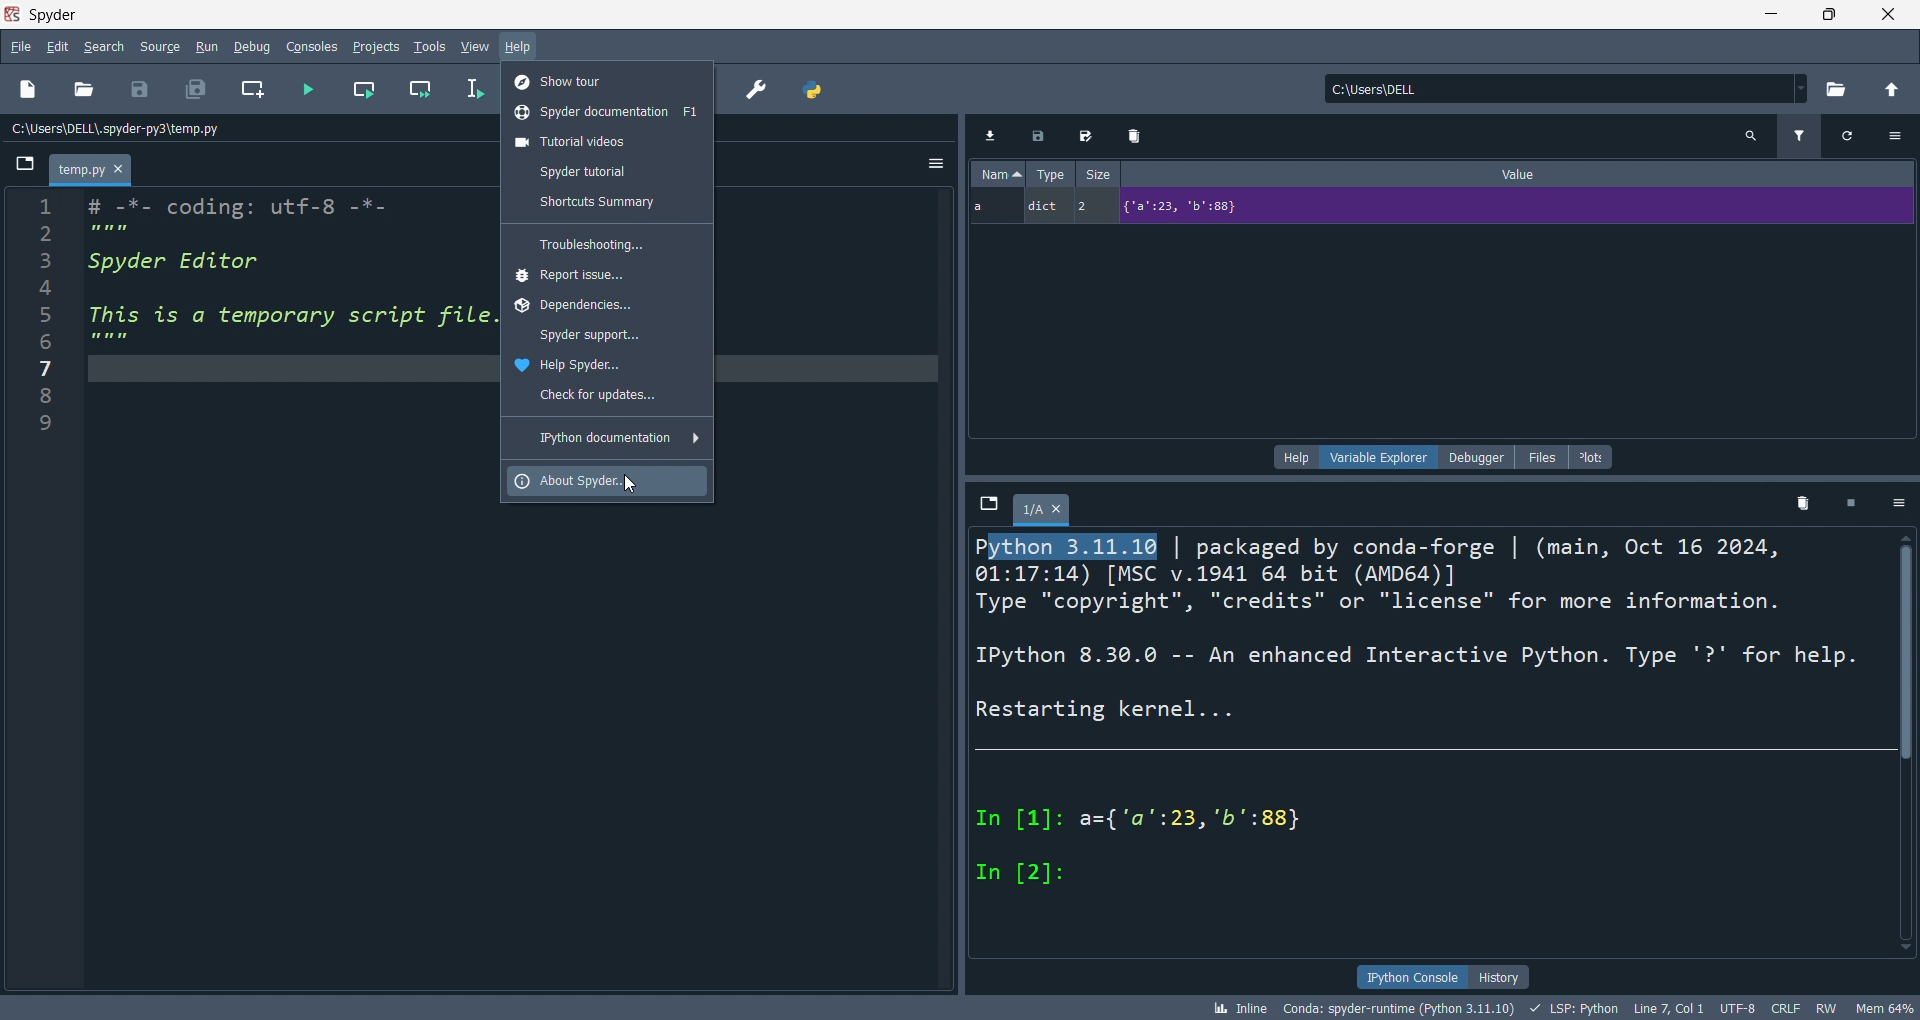  Describe the element at coordinates (607, 171) in the screenshot. I see `tutorial` at that location.